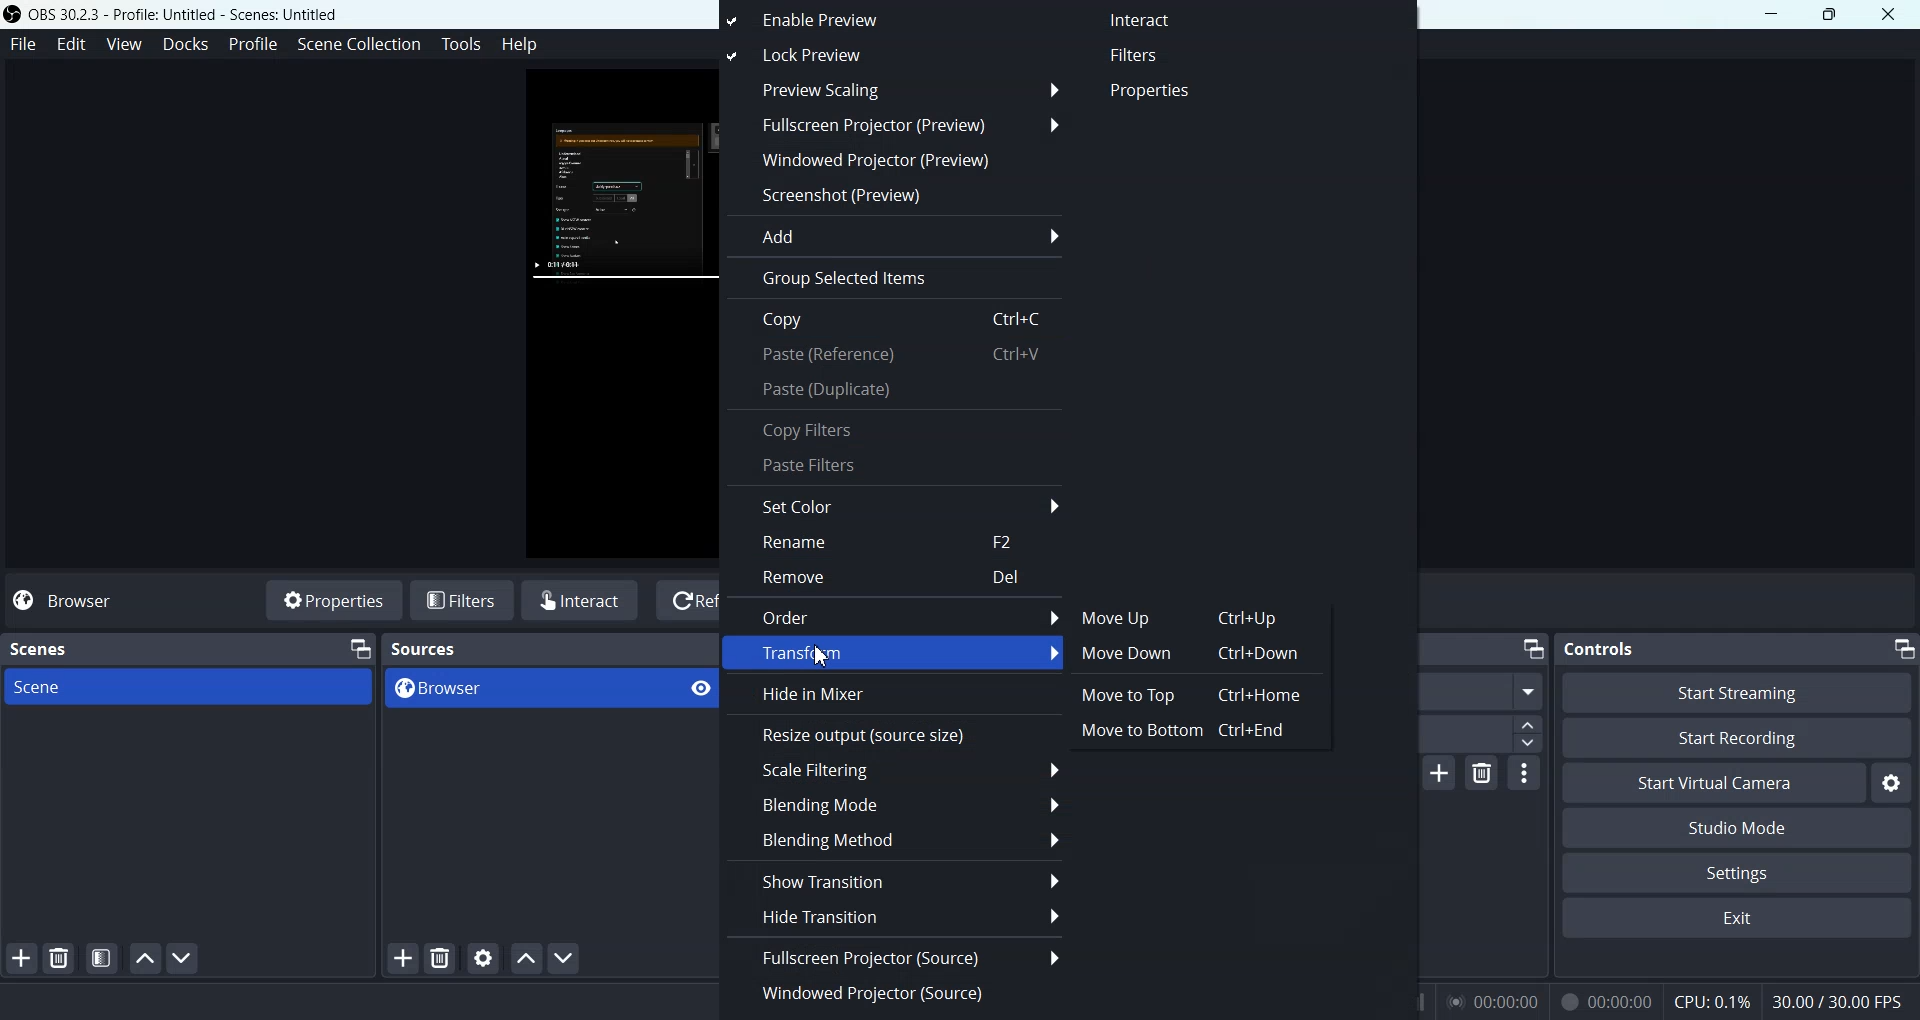 The width and height of the screenshot is (1920, 1020). I want to click on Paste (Duplicate), so click(895, 390).